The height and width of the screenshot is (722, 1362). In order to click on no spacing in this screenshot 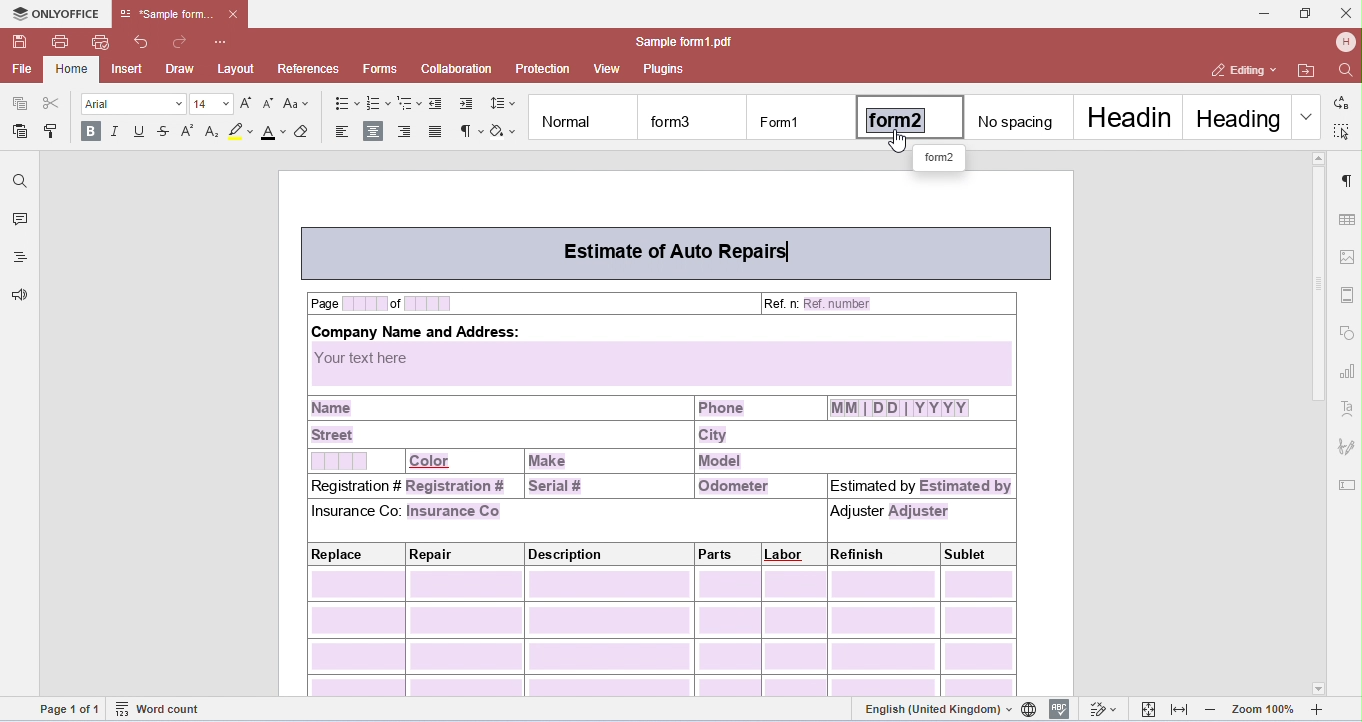, I will do `click(1022, 116)`.